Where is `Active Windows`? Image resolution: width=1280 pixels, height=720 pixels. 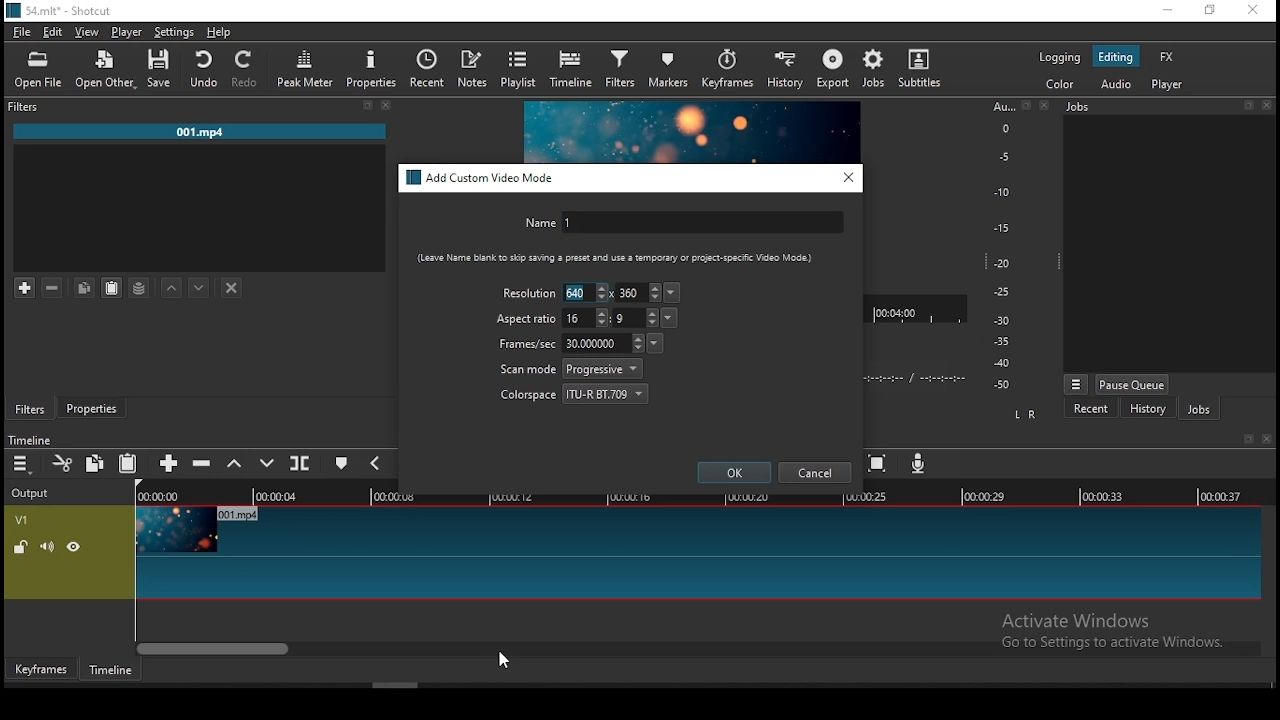 Active Windows is located at coordinates (1084, 620).